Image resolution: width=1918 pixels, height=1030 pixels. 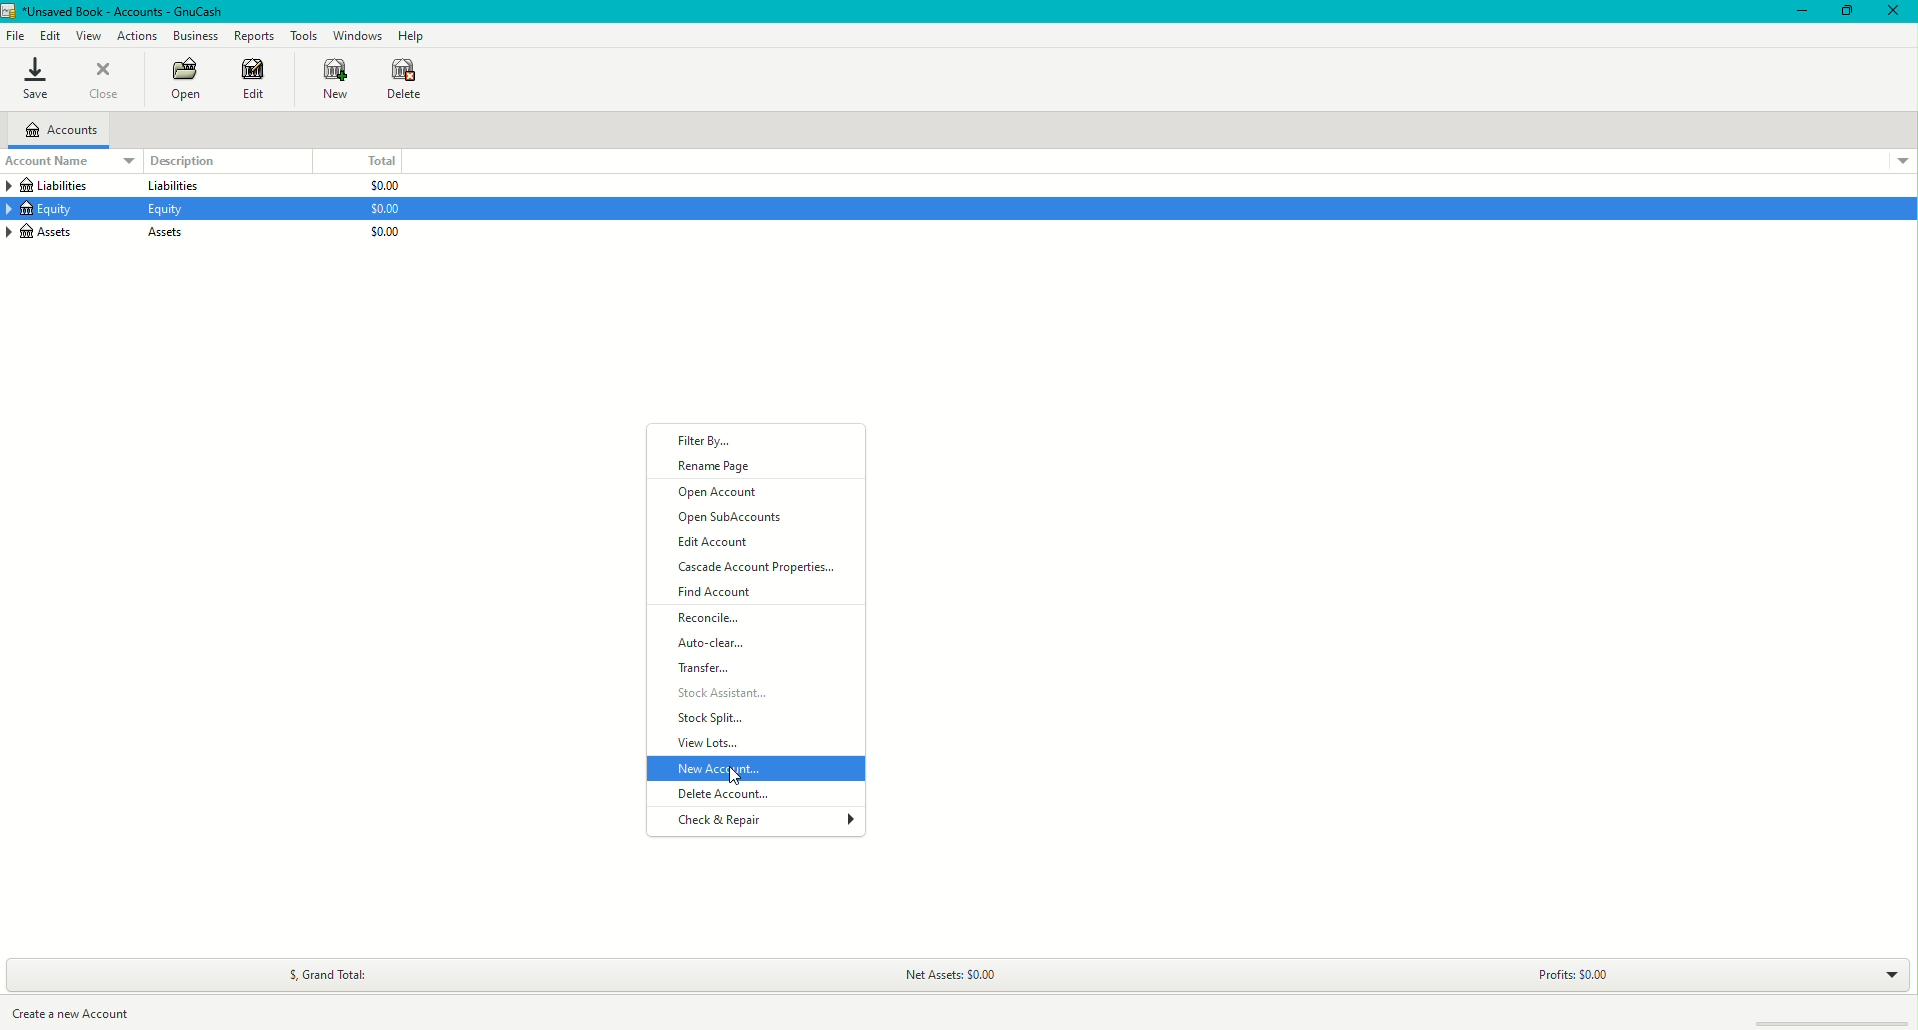 What do you see at coordinates (258, 81) in the screenshot?
I see `Edit` at bounding box center [258, 81].